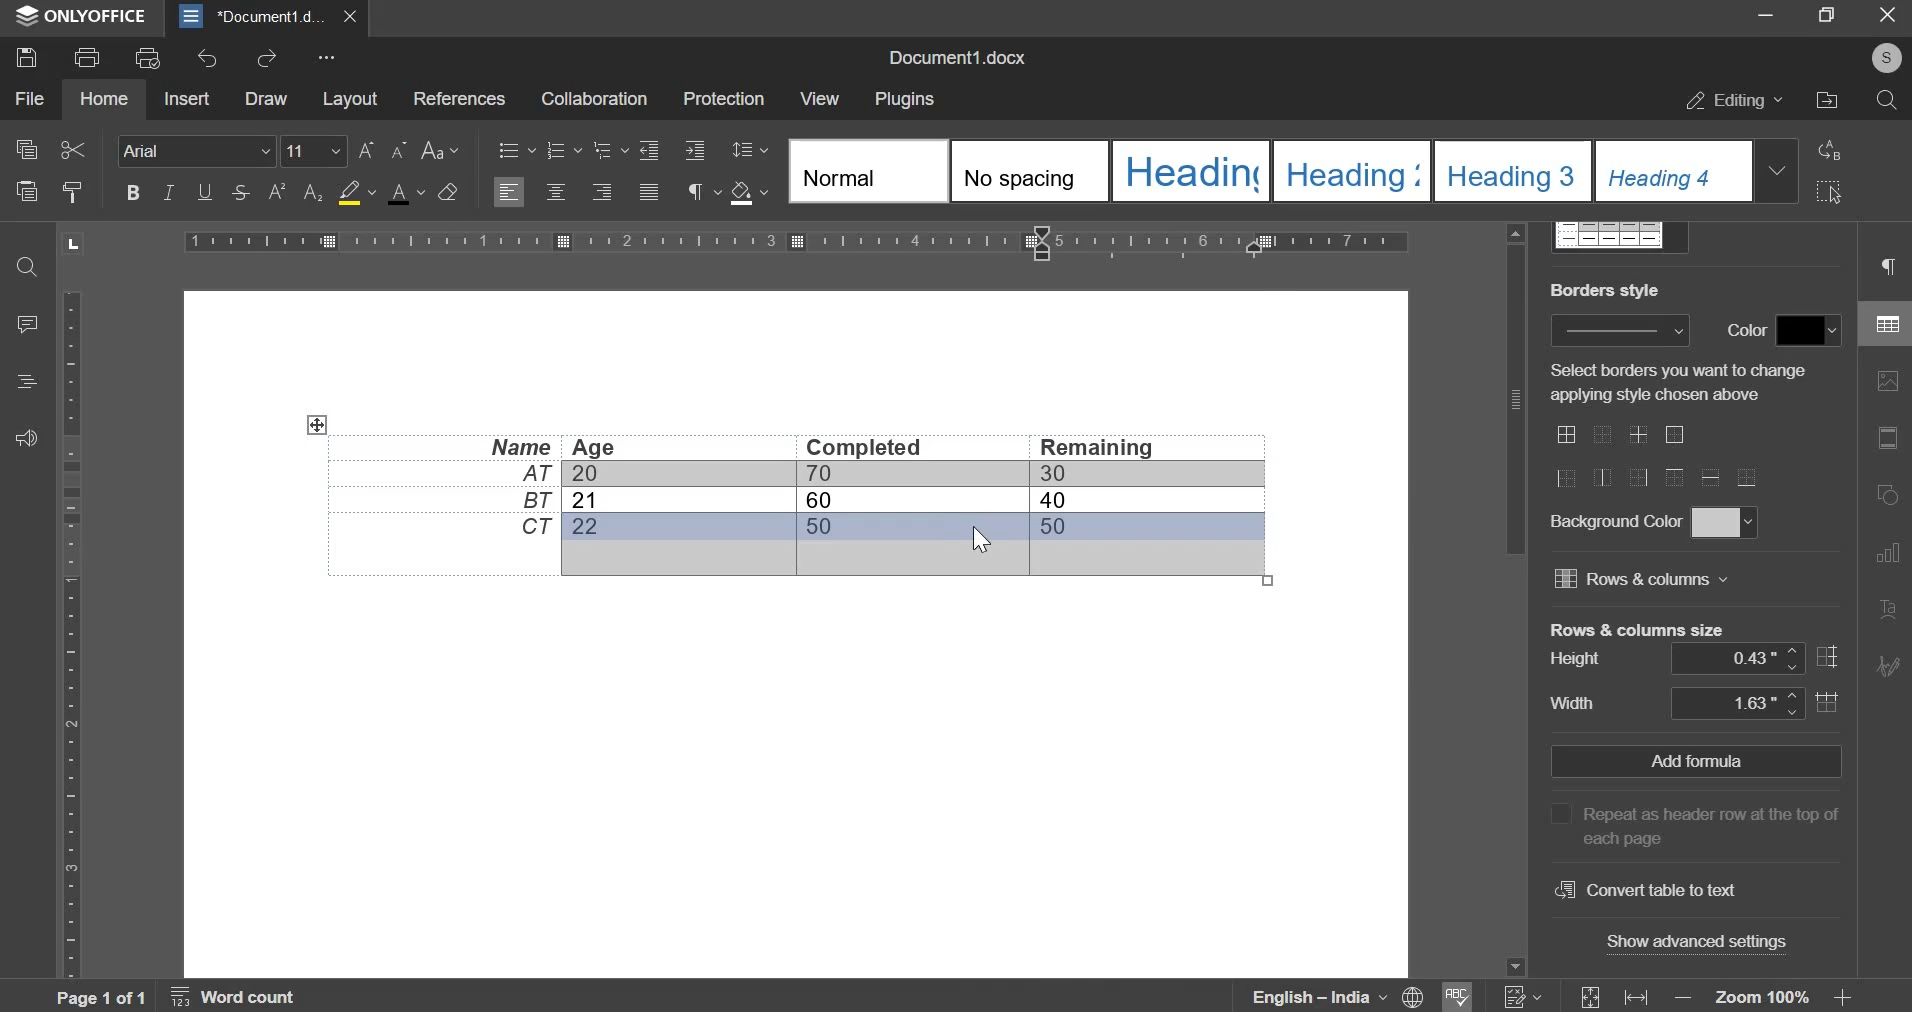  Describe the element at coordinates (1883, 462) in the screenshot. I see `right side menu` at that location.